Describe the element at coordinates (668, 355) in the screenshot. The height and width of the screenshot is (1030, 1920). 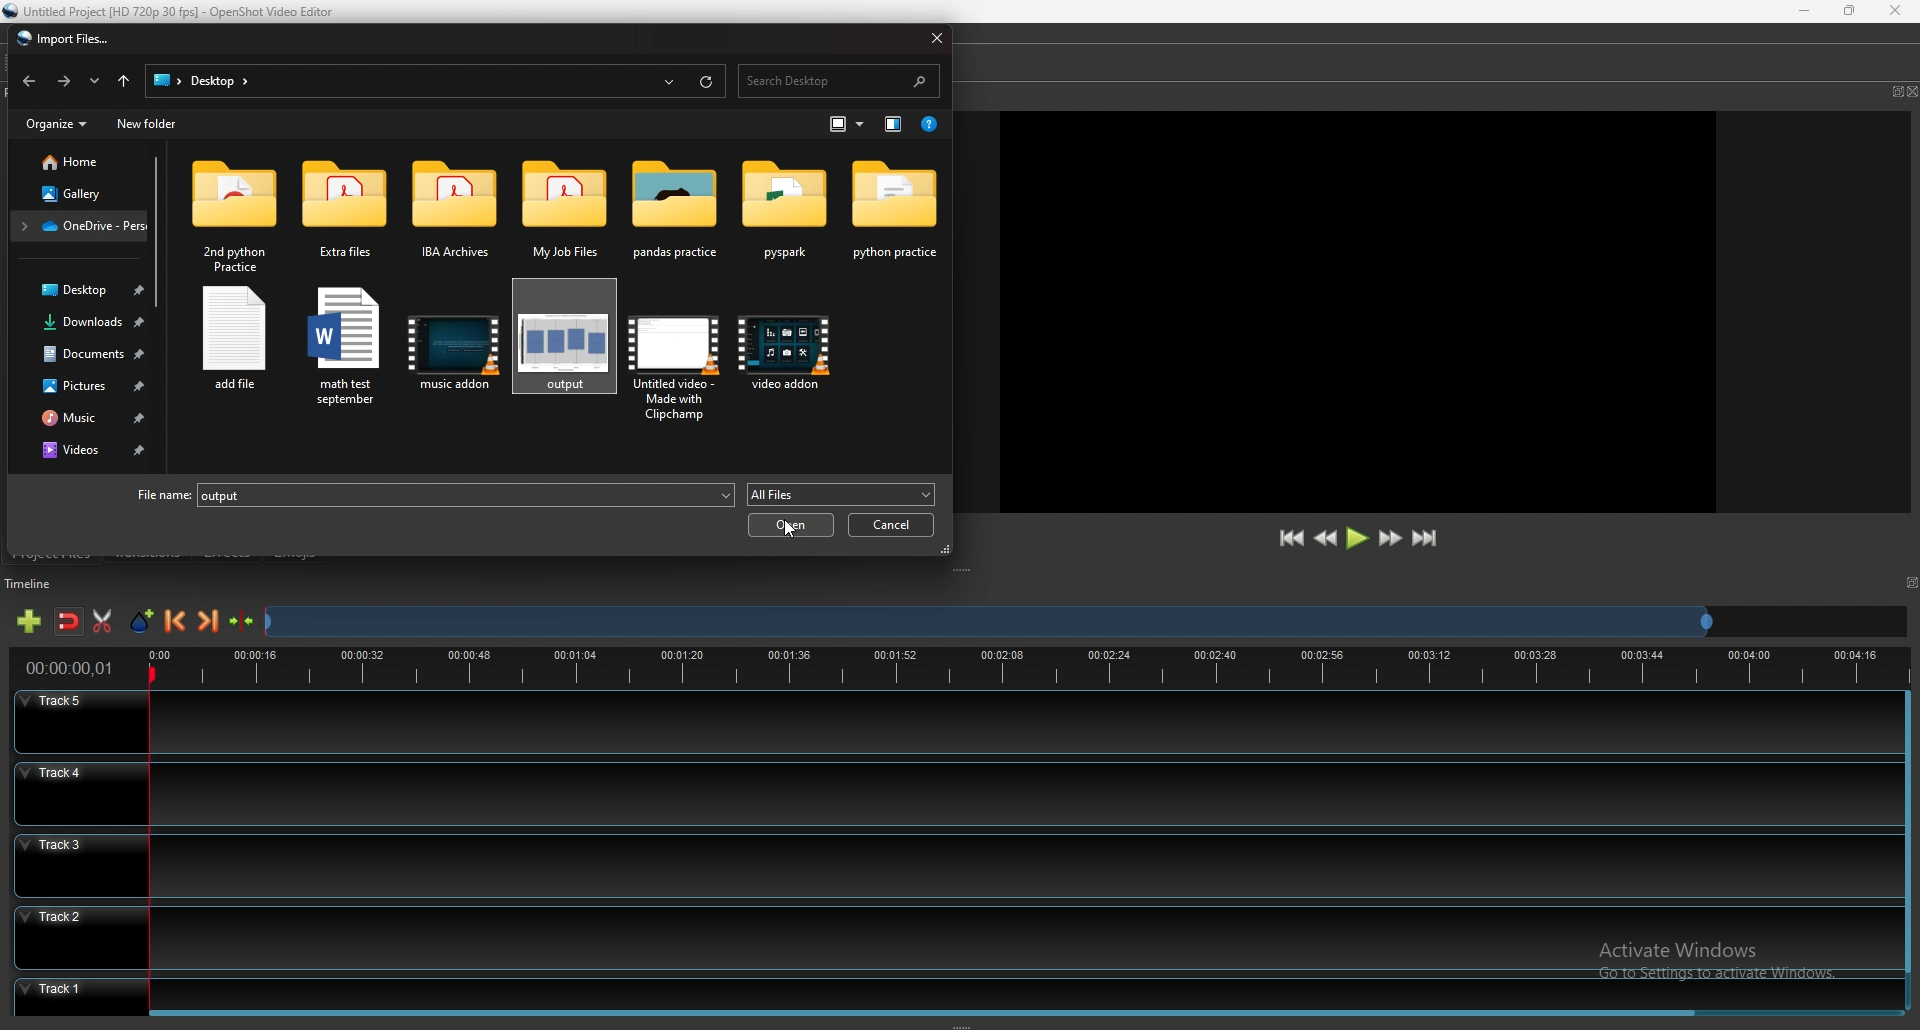
I see `file` at that location.